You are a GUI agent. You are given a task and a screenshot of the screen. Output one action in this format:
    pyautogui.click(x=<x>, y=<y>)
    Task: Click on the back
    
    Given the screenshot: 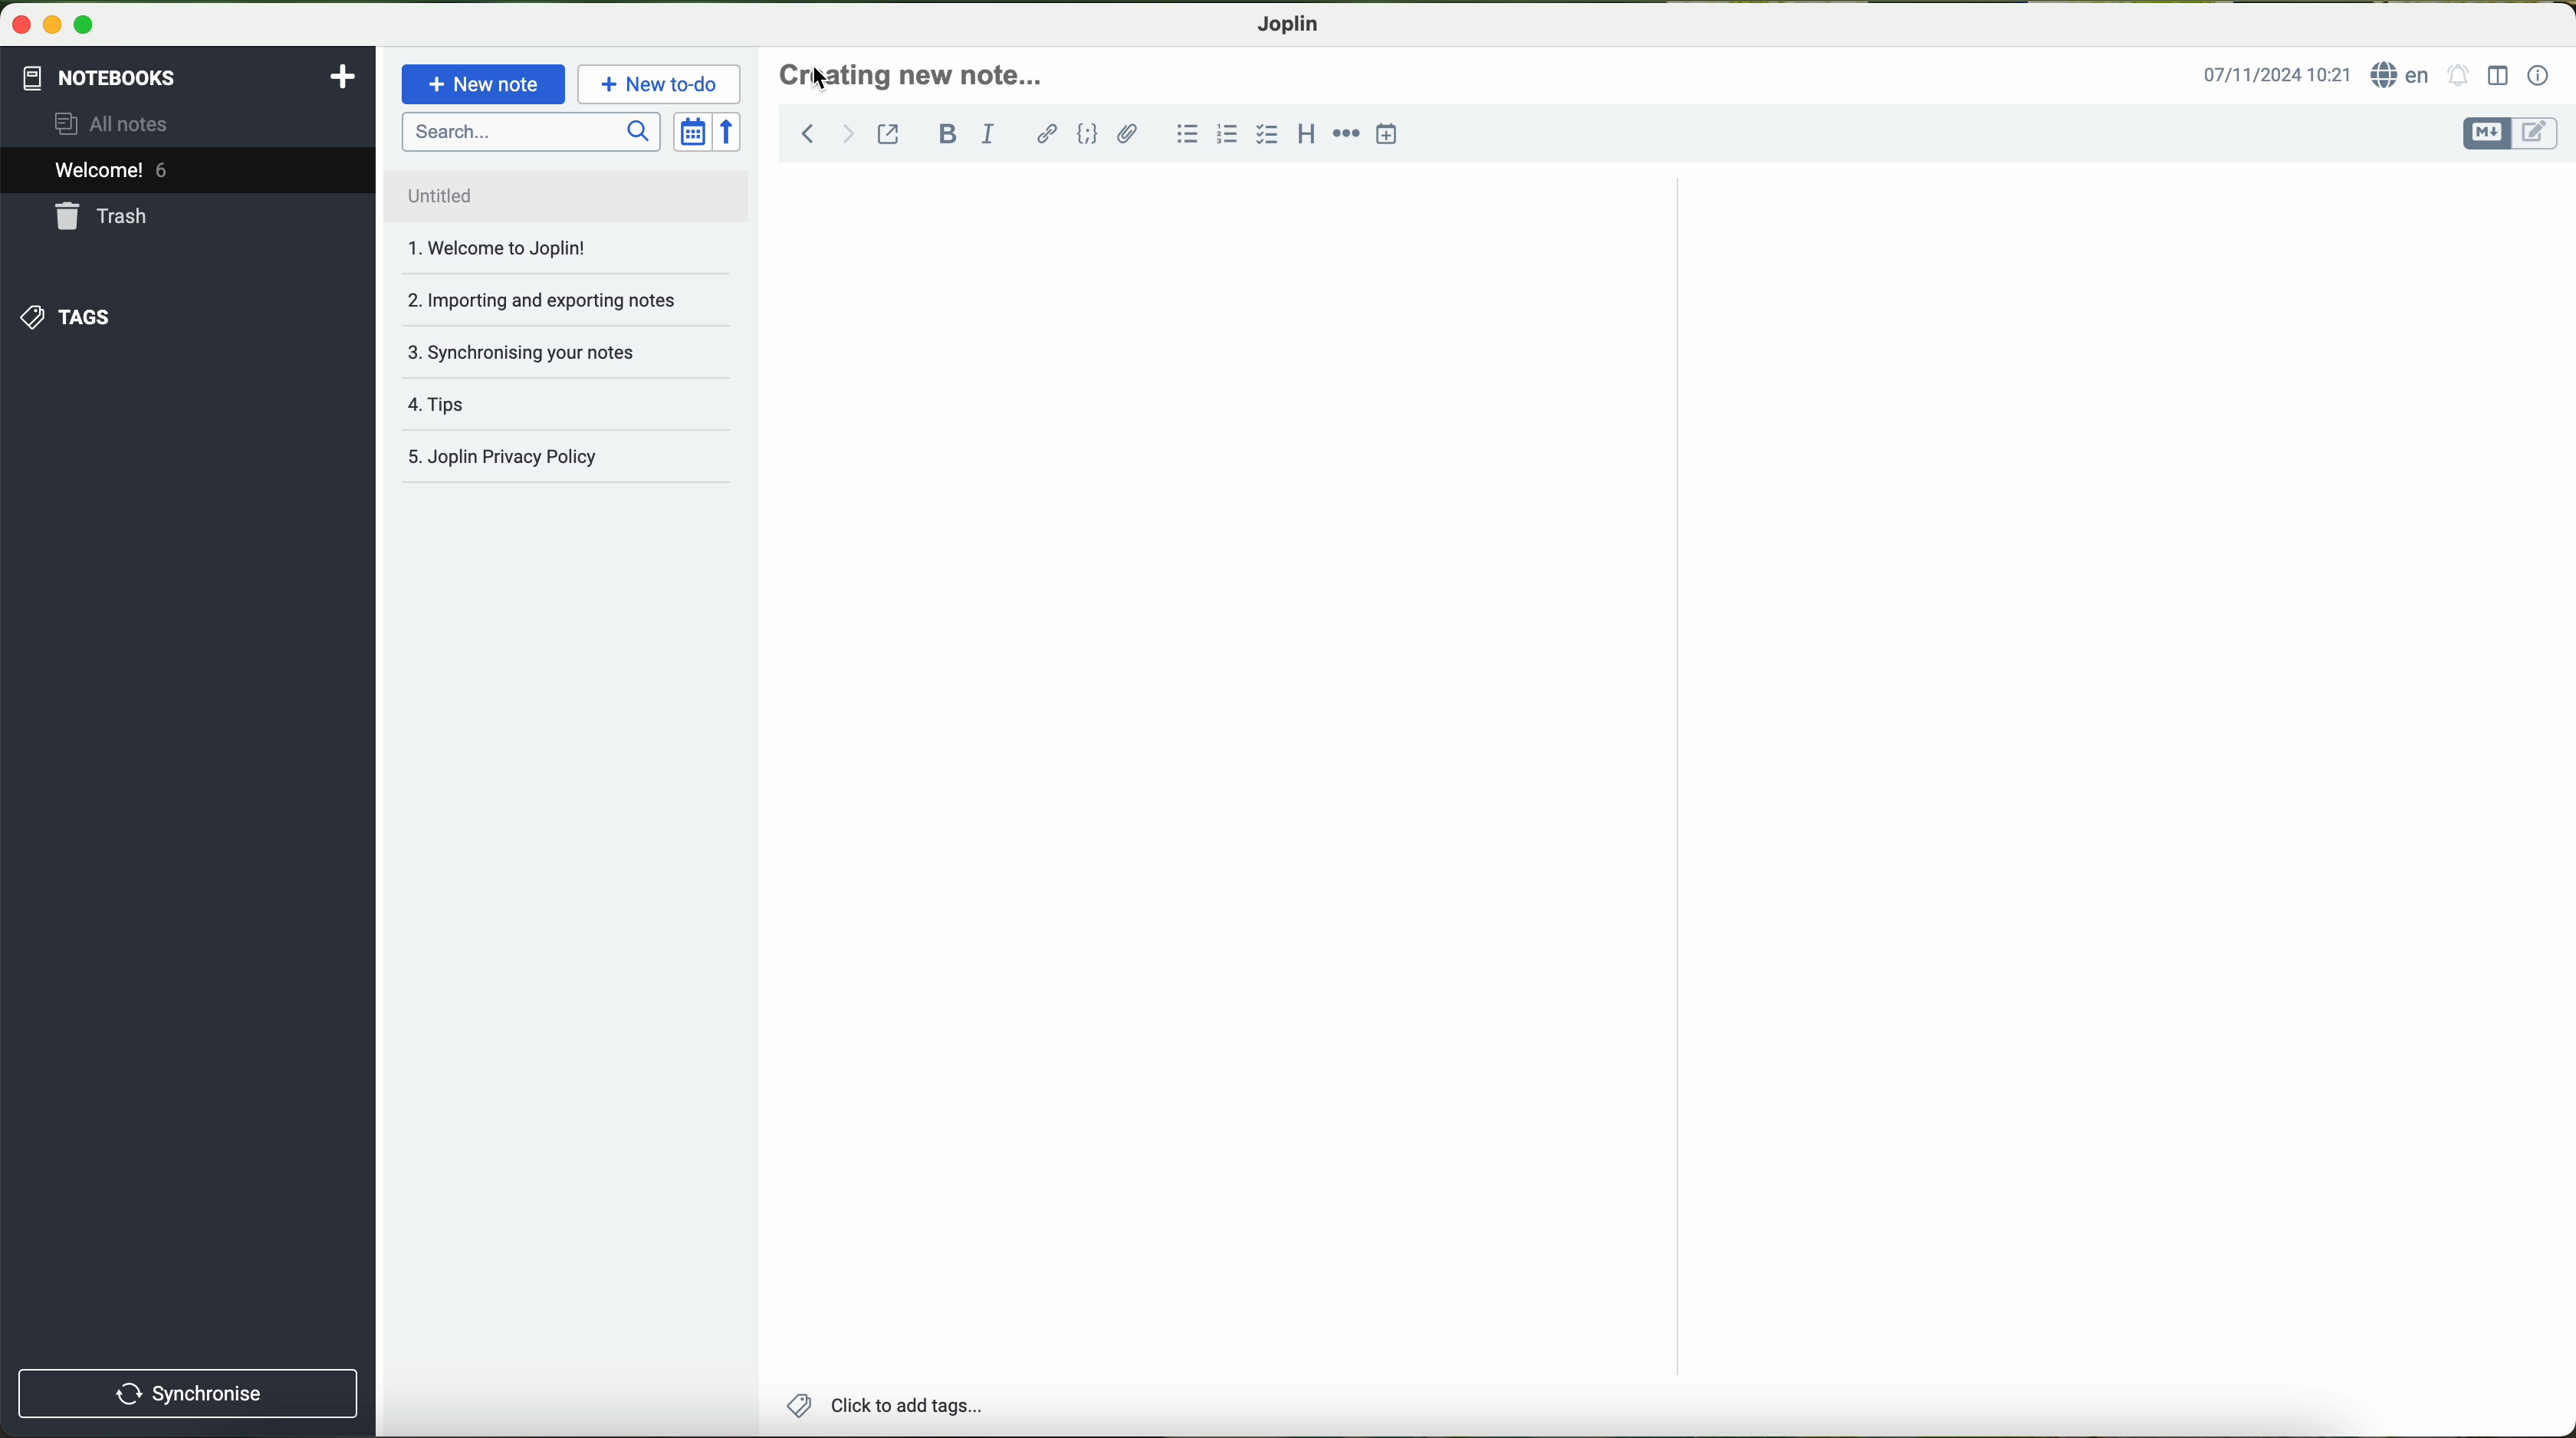 What is the action you would take?
    pyautogui.click(x=801, y=131)
    